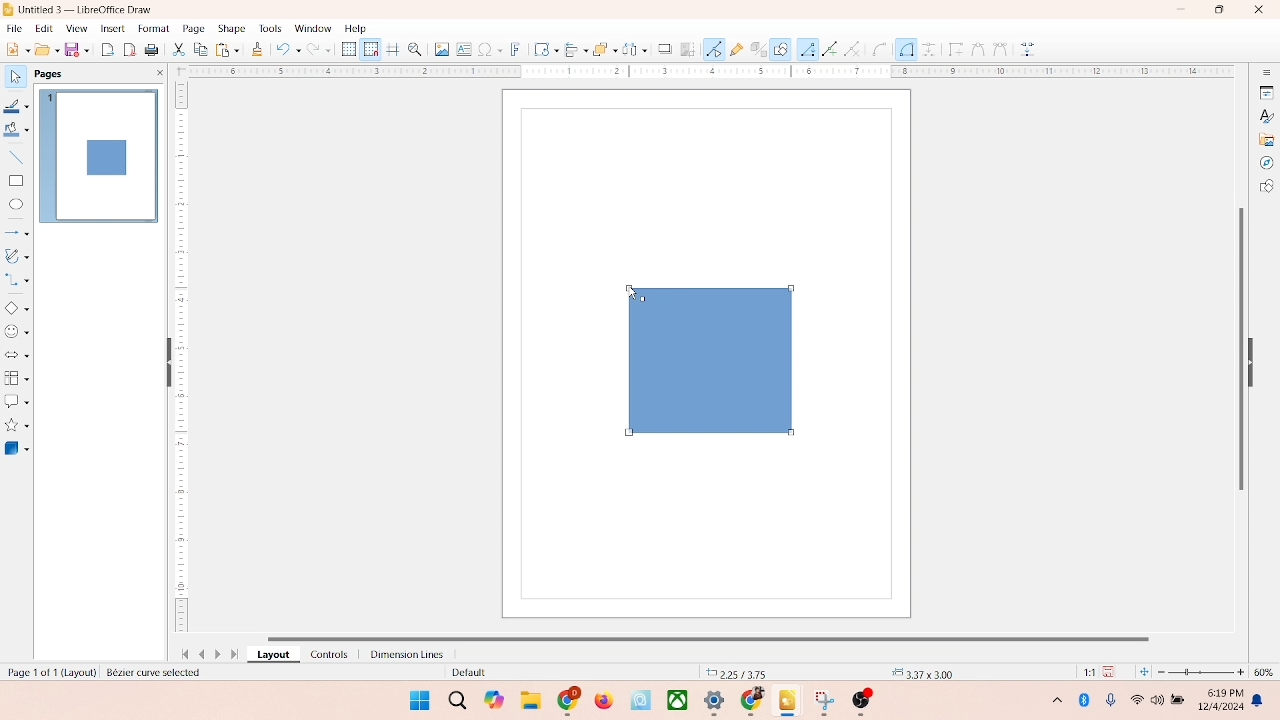 This screenshot has width=1280, height=720. I want to click on lines and arrows, so click(17, 232).